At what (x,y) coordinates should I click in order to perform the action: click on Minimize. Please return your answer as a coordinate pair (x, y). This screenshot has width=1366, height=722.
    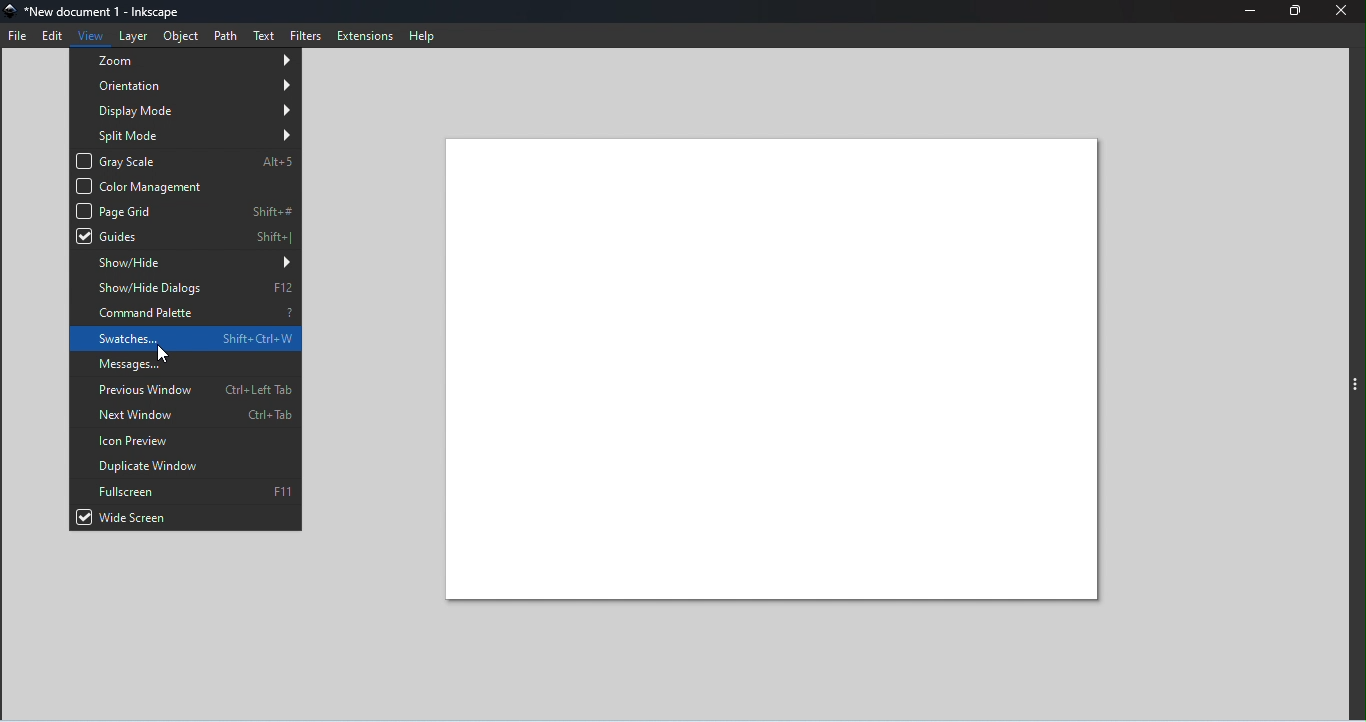
    Looking at the image, I should click on (1252, 11).